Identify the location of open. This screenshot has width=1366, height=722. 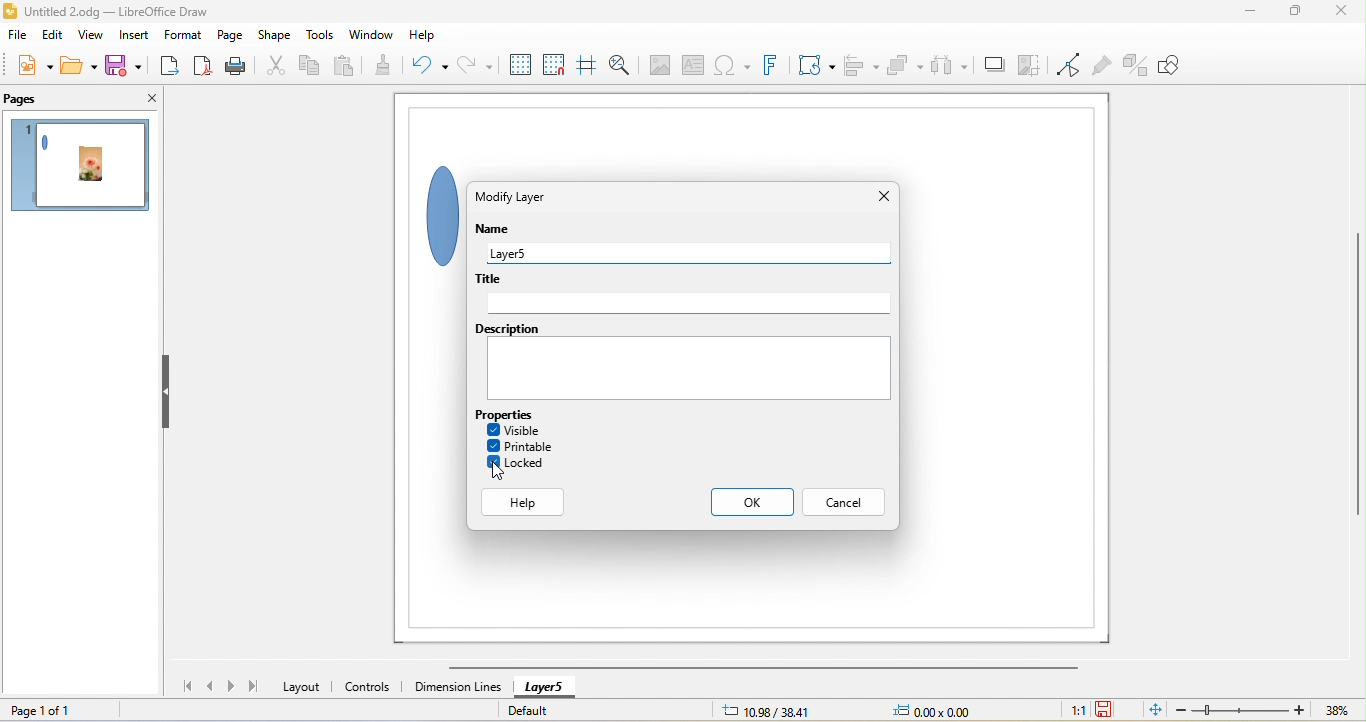
(76, 65).